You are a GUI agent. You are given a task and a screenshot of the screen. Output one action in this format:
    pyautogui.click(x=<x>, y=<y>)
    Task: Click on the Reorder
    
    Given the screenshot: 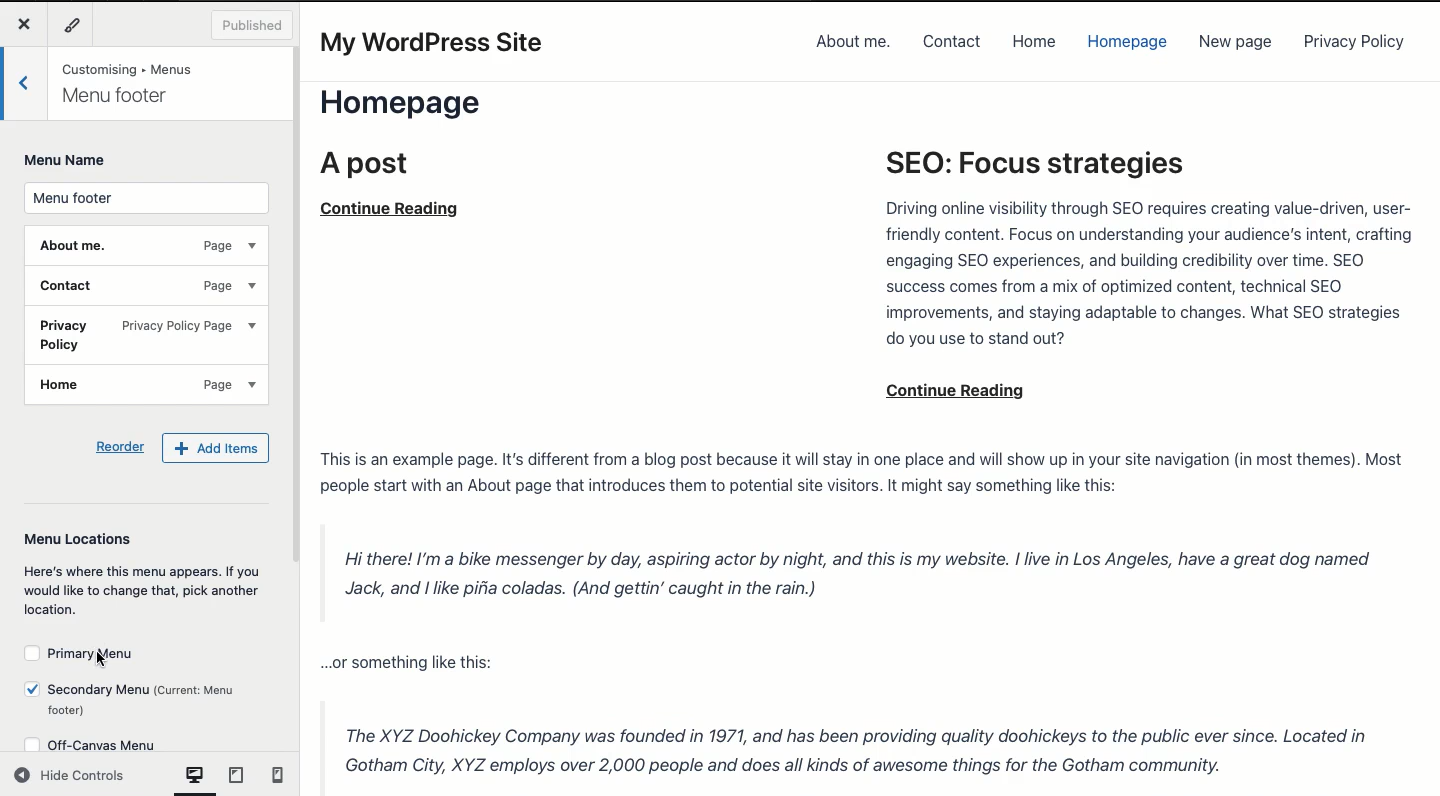 What is the action you would take?
    pyautogui.click(x=121, y=445)
    